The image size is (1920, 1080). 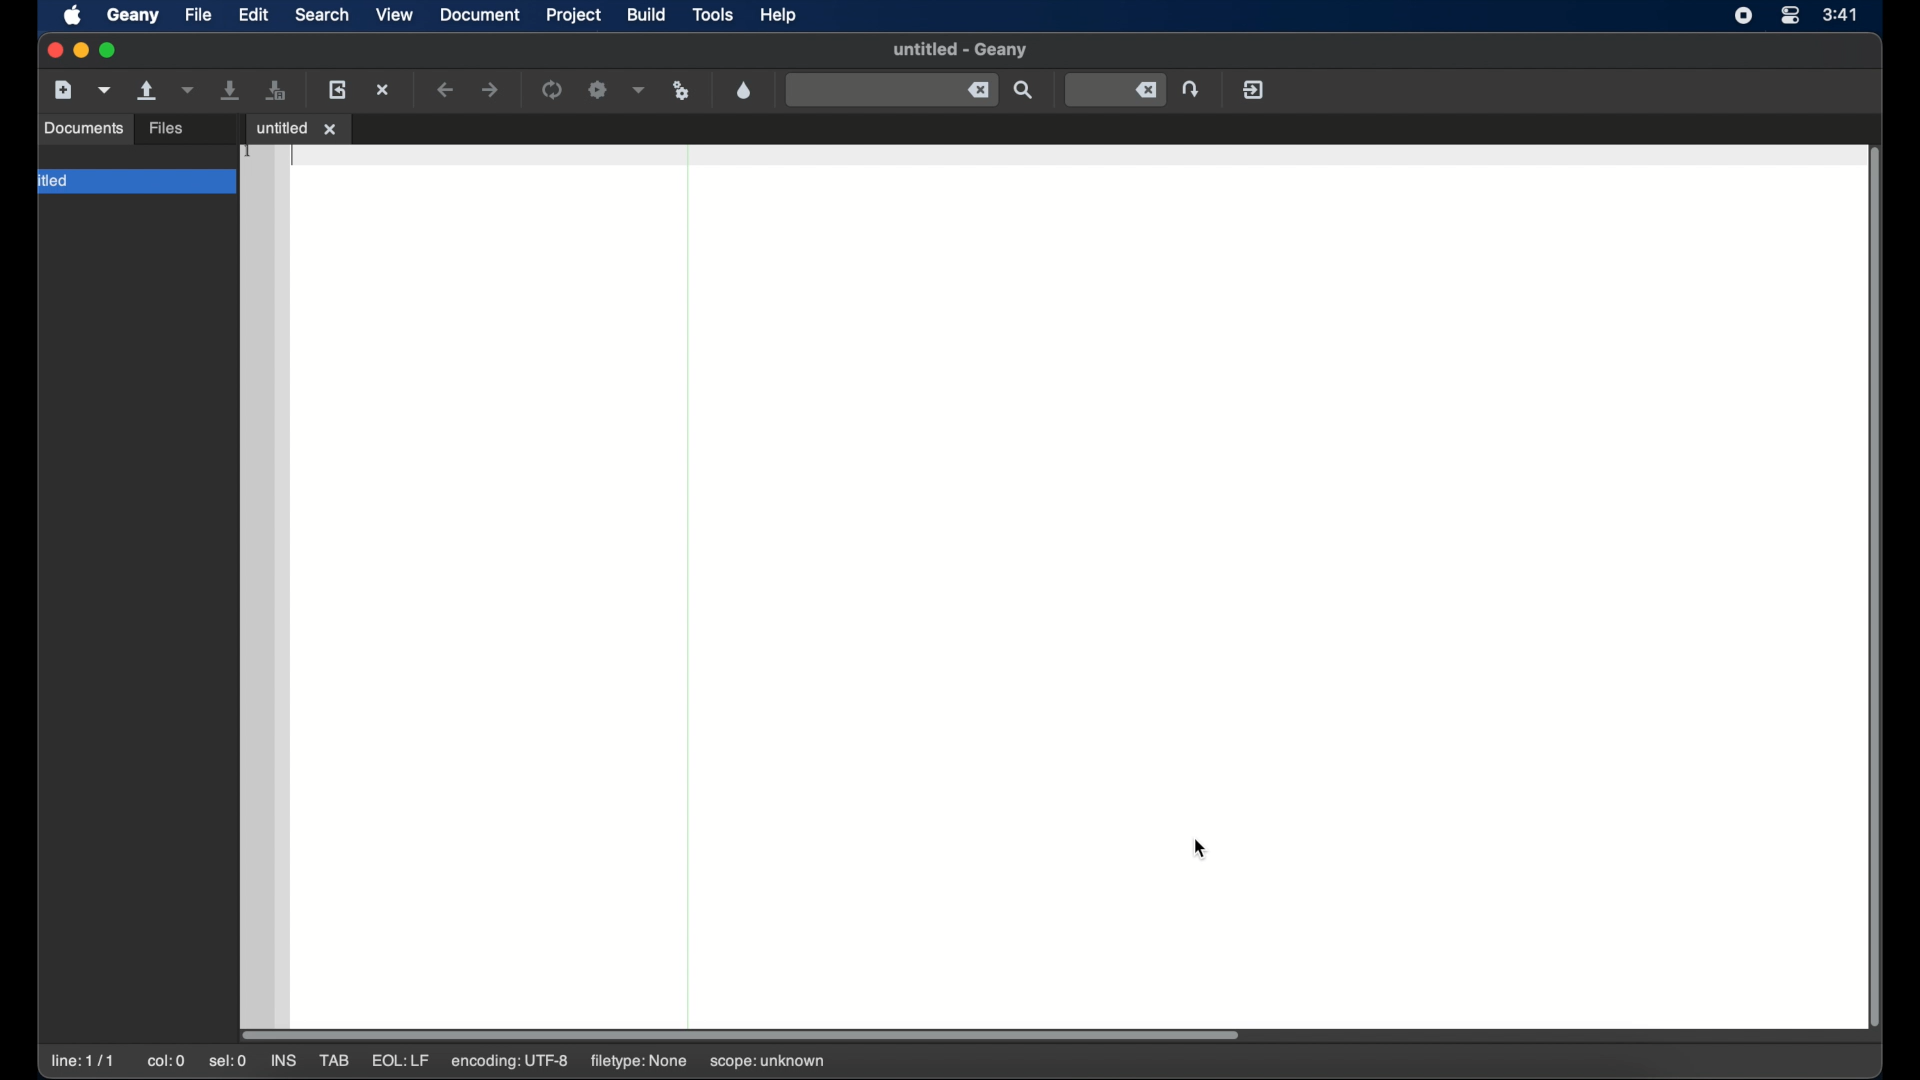 I want to click on time, so click(x=1840, y=13).